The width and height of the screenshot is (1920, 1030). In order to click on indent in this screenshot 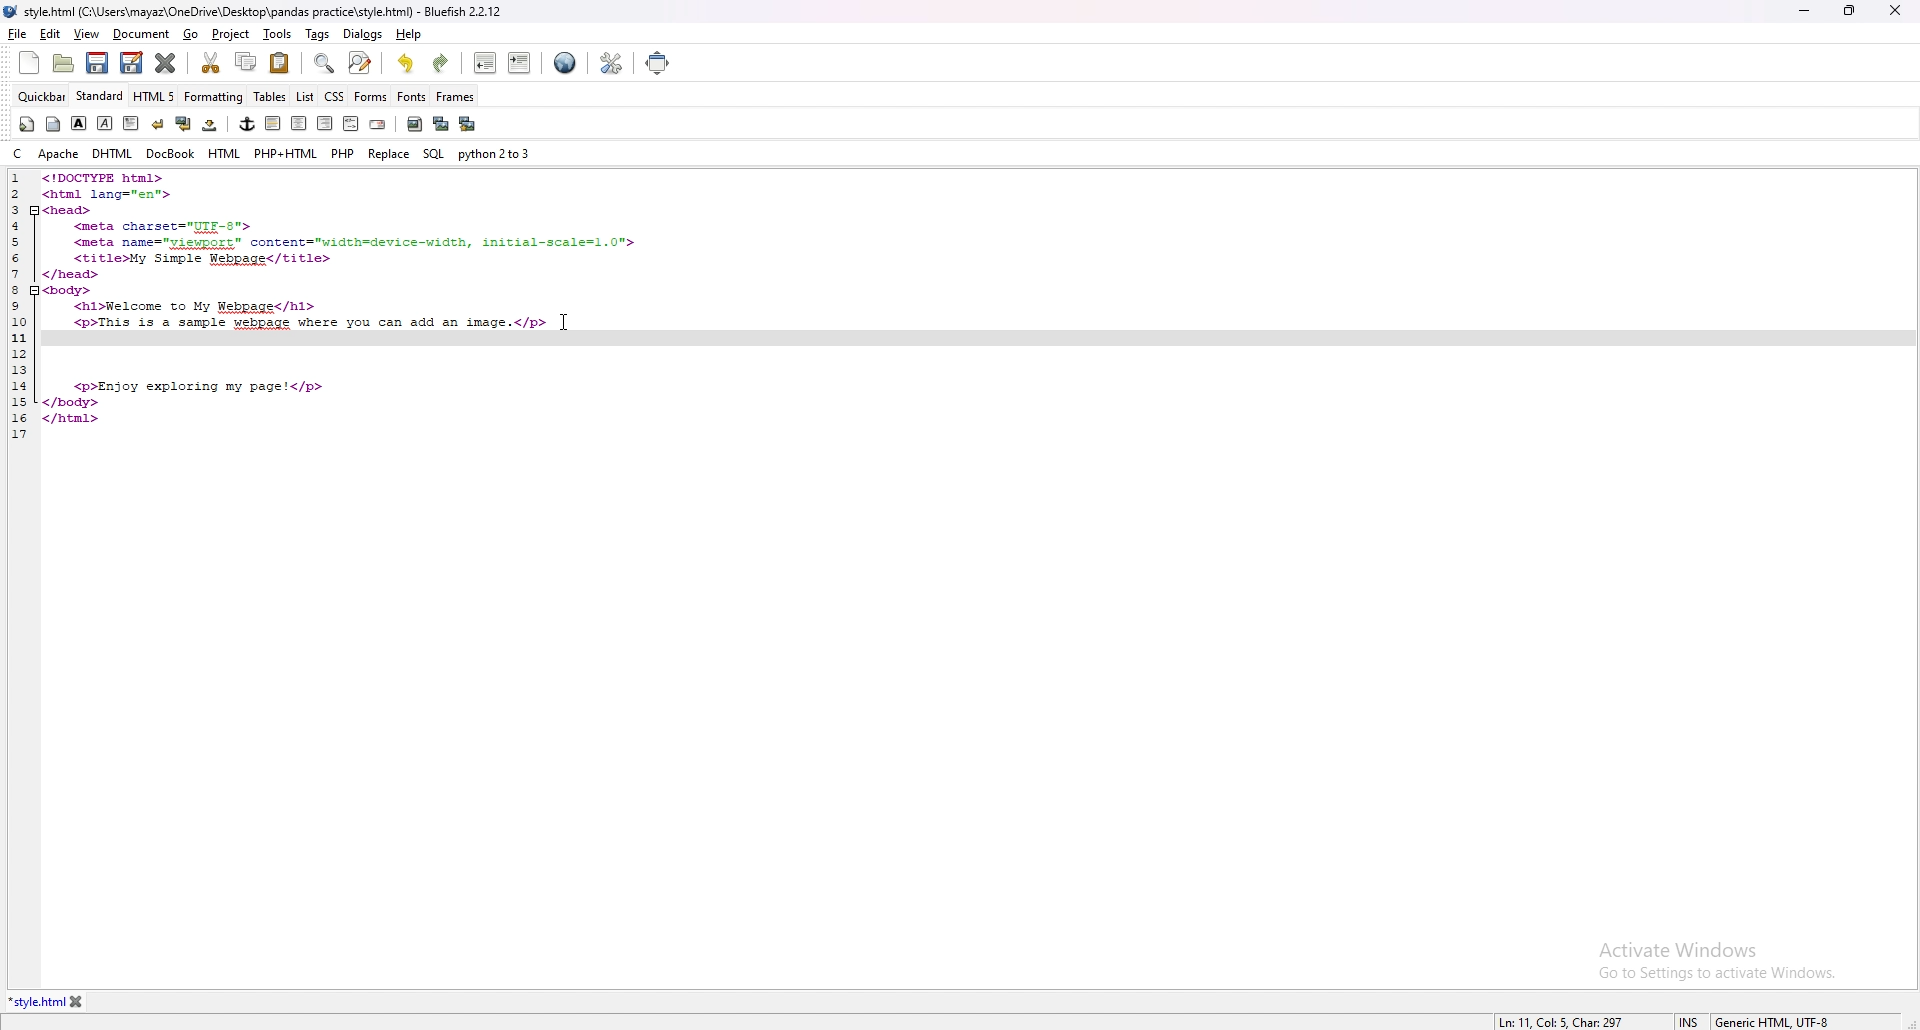, I will do `click(519, 65)`.